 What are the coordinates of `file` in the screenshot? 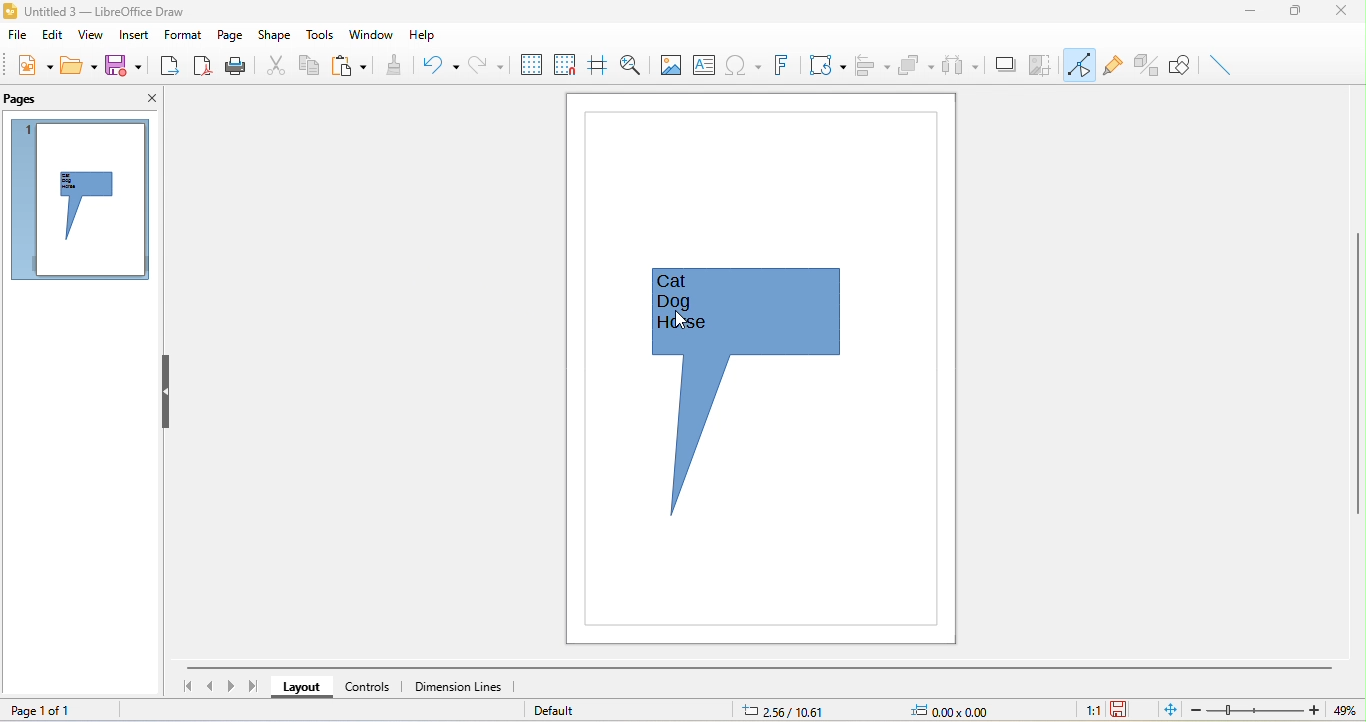 It's located at (18, 38).